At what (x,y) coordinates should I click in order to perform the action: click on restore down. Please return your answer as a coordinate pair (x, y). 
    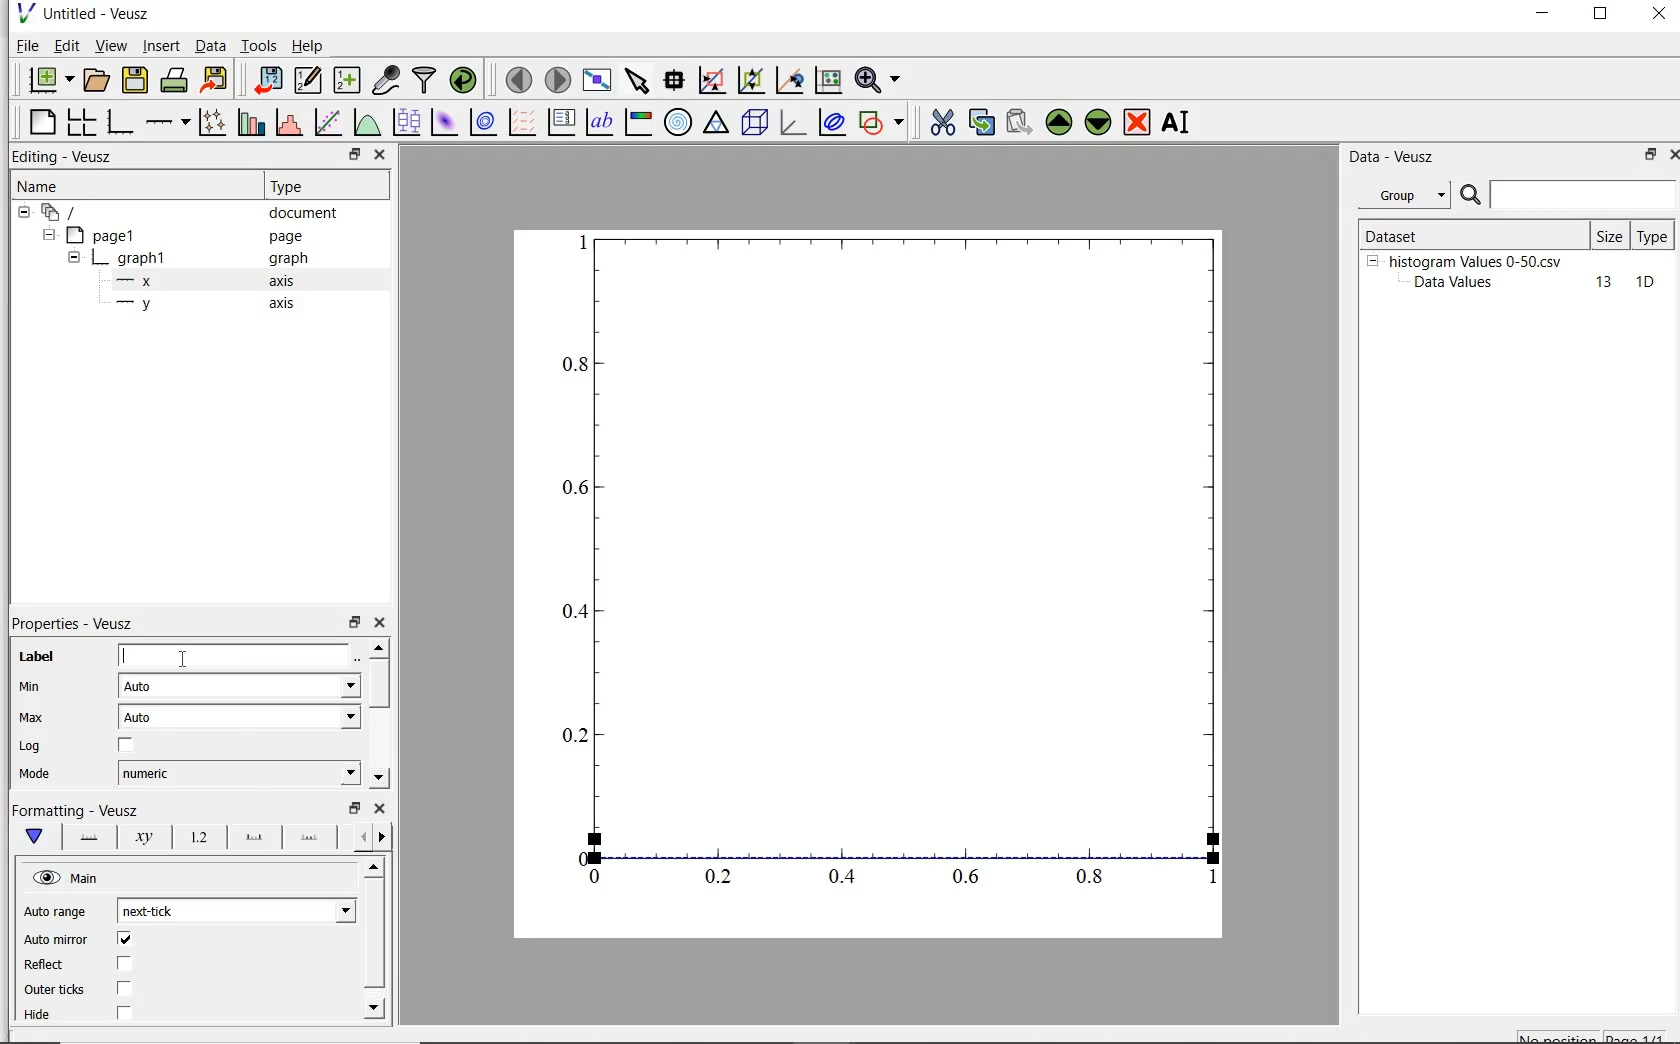
    Looking at the image, I should click on (1644, 156).